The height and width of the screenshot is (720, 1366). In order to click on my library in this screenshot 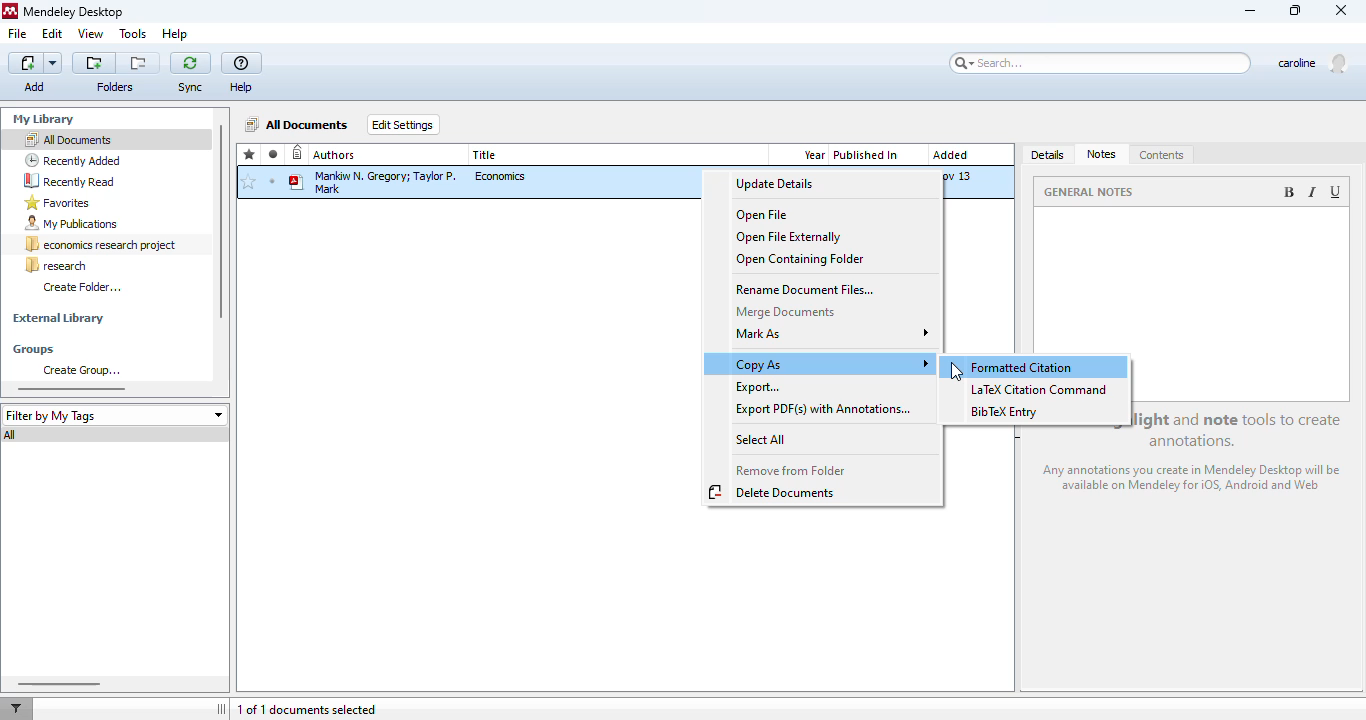, I will do `click(46, 119)`.